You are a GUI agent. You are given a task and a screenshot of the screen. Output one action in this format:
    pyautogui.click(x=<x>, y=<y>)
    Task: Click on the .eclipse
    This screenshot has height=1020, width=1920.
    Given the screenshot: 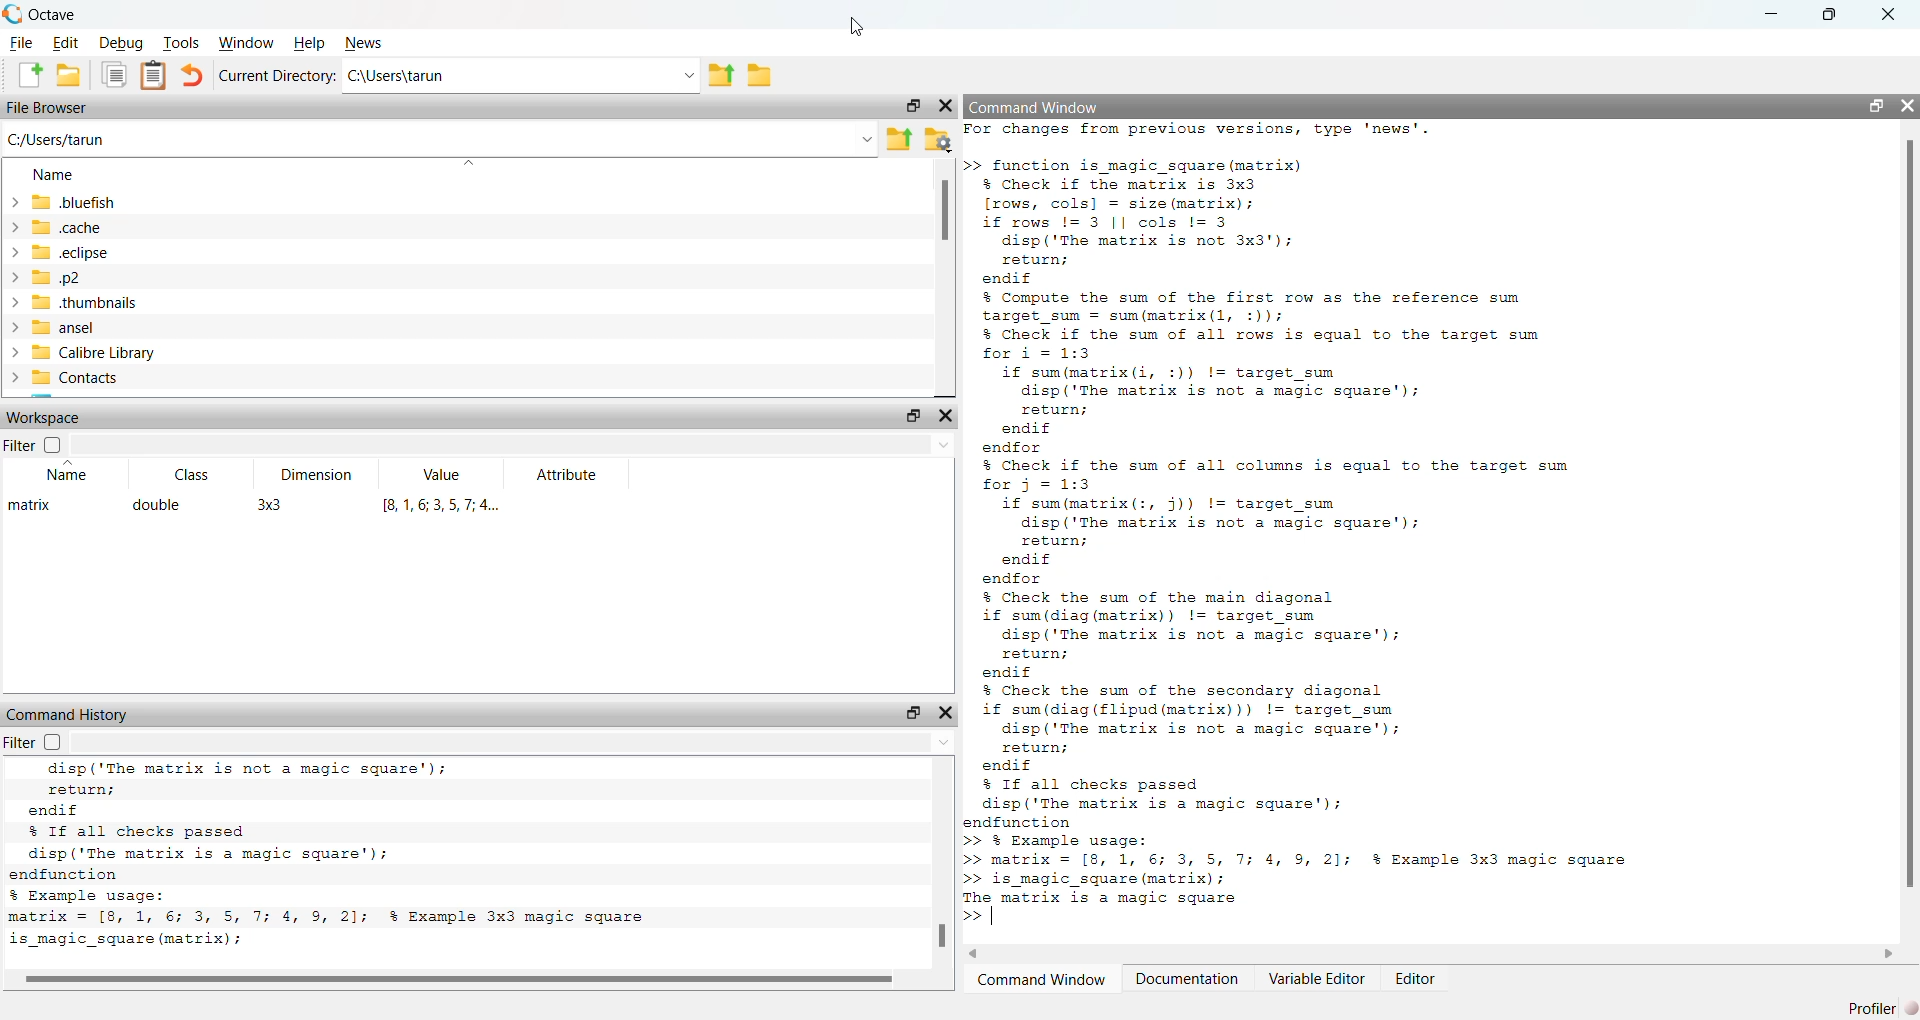 What is the action you would take?
    pyautogui.click(x=58, y=251)
    